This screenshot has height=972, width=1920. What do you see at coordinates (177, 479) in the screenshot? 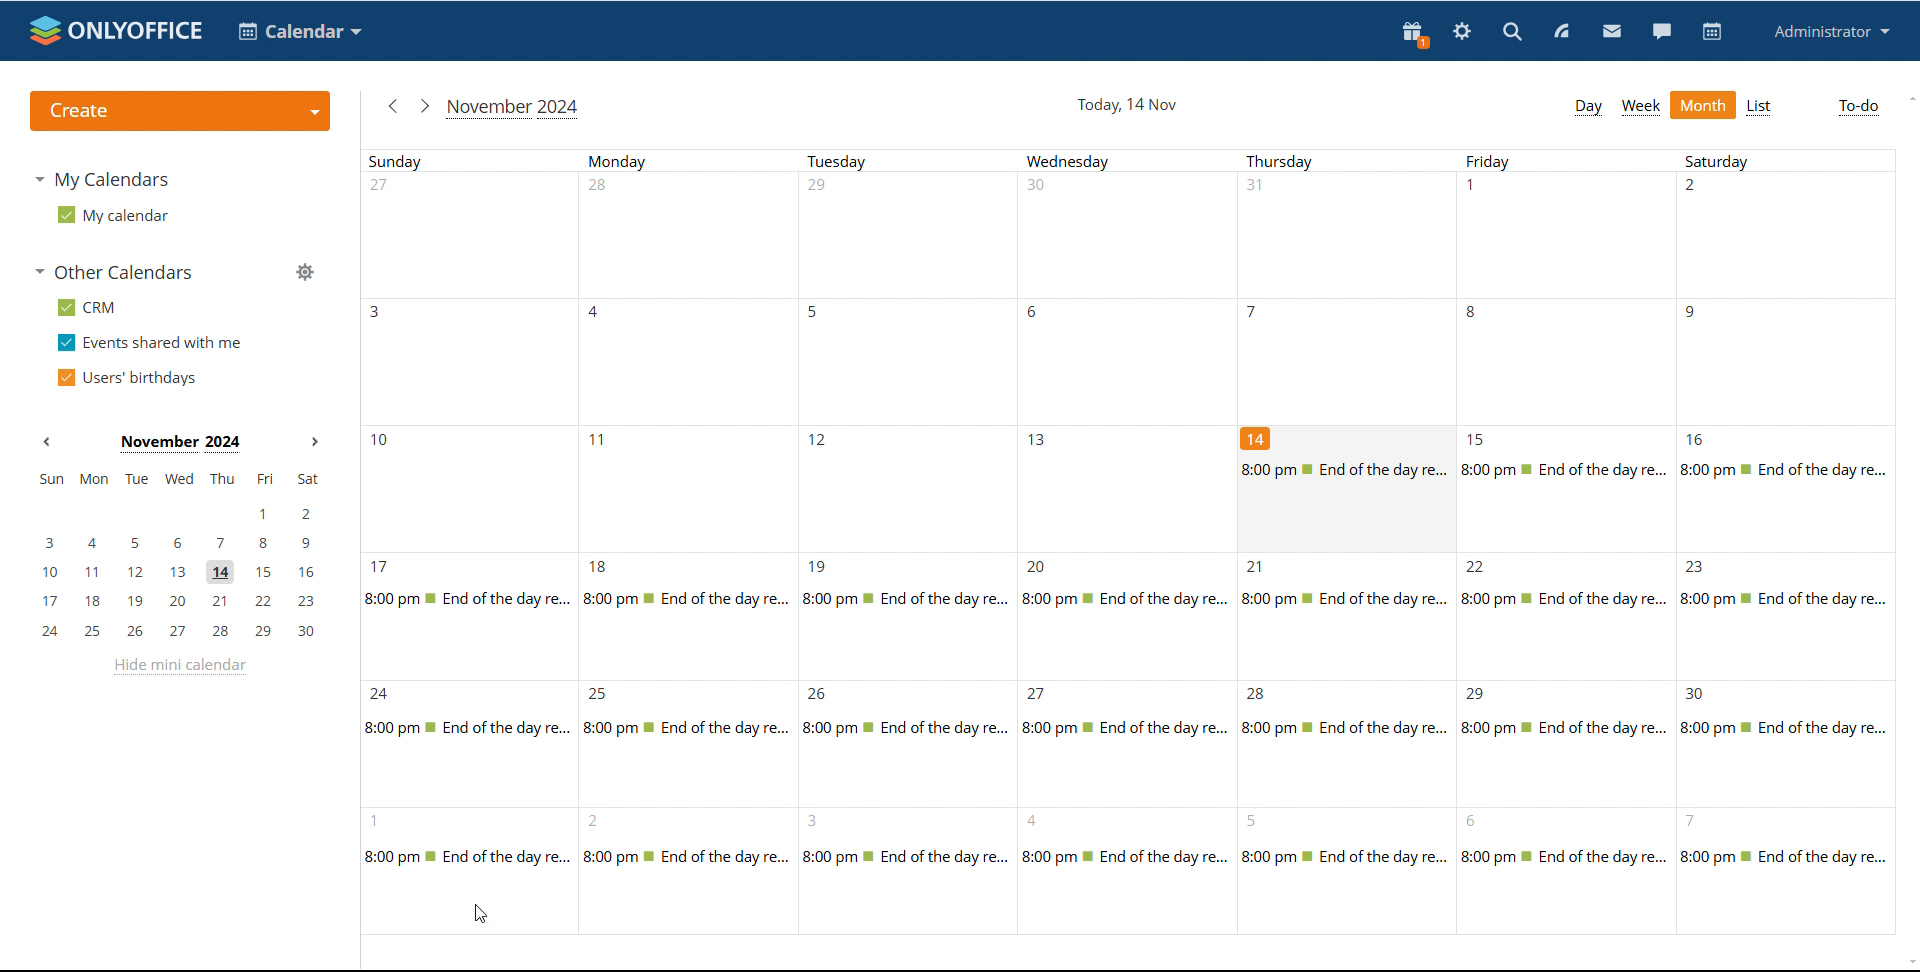
I see `sun, mon, tue, wed, thu, fri, sat` at bounding box center [177, 479].